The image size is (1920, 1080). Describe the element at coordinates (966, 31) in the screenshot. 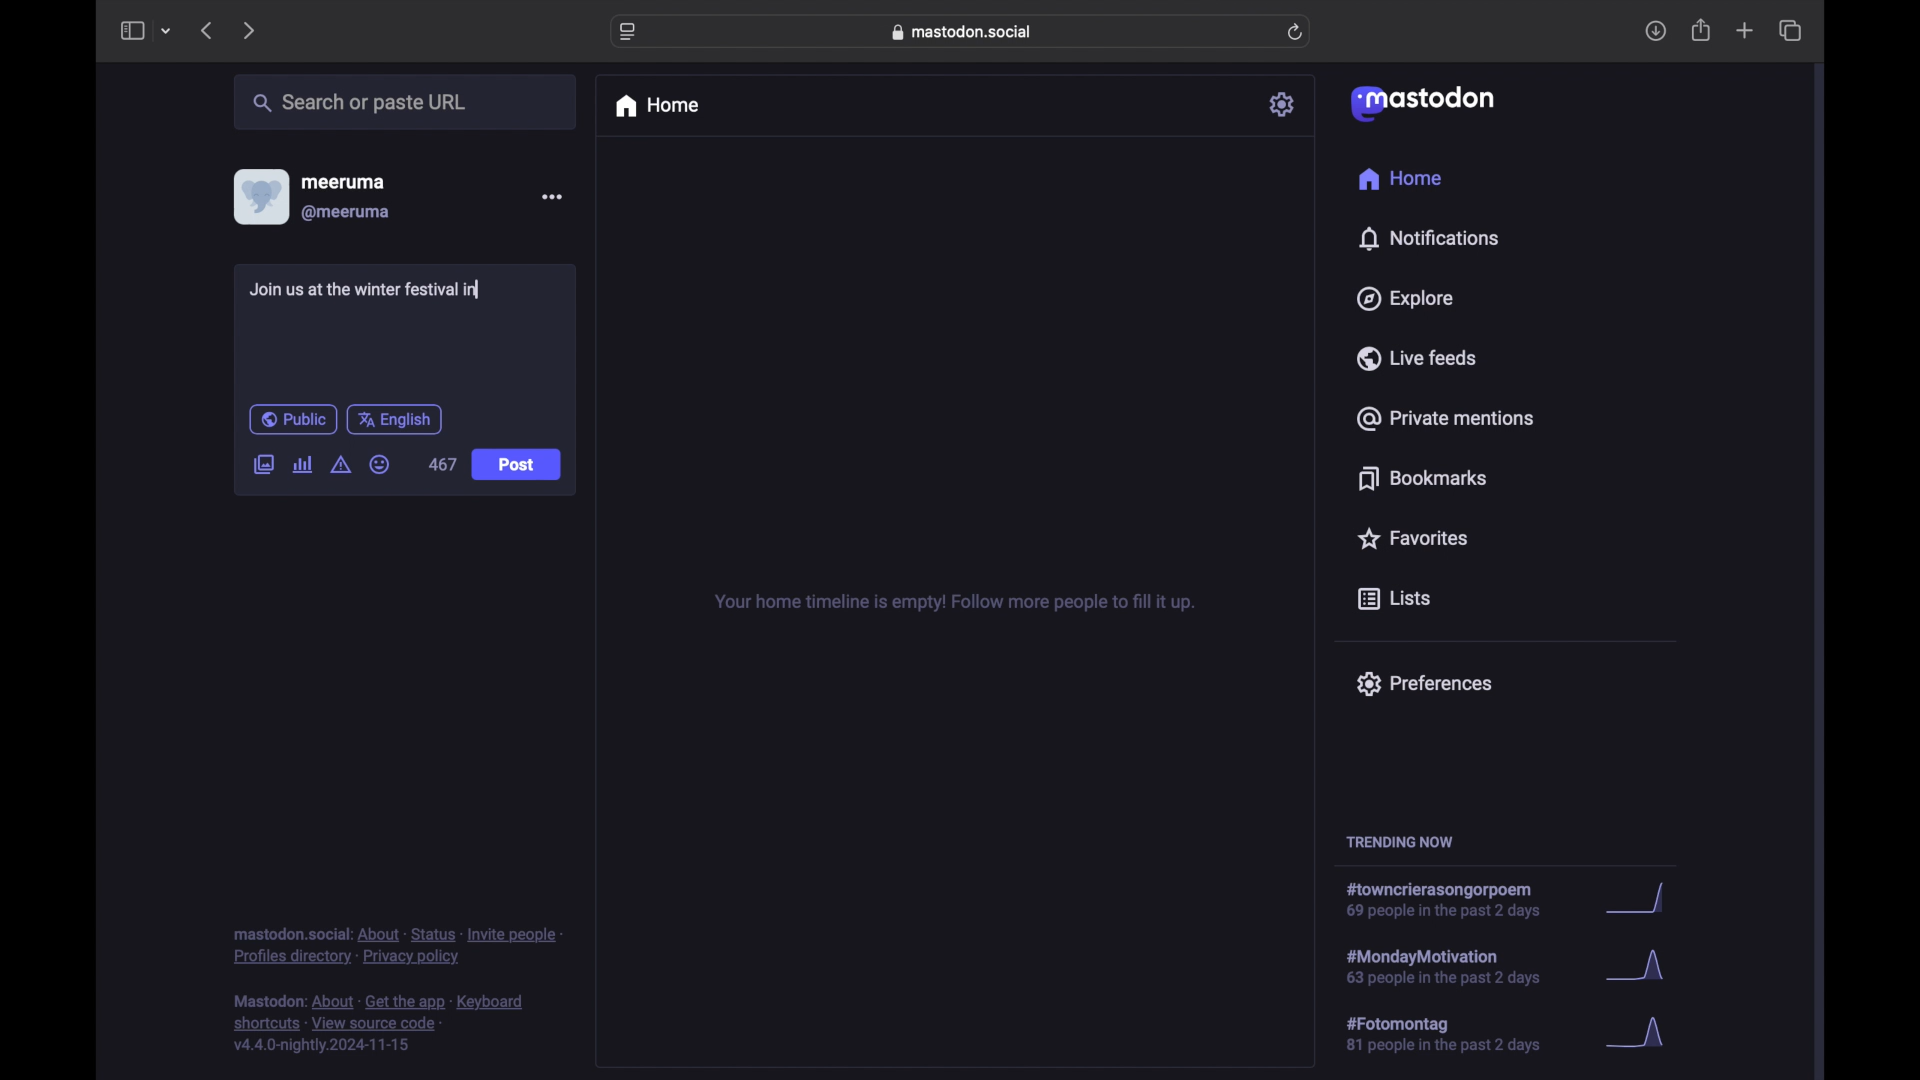

I see `web address` at that location.